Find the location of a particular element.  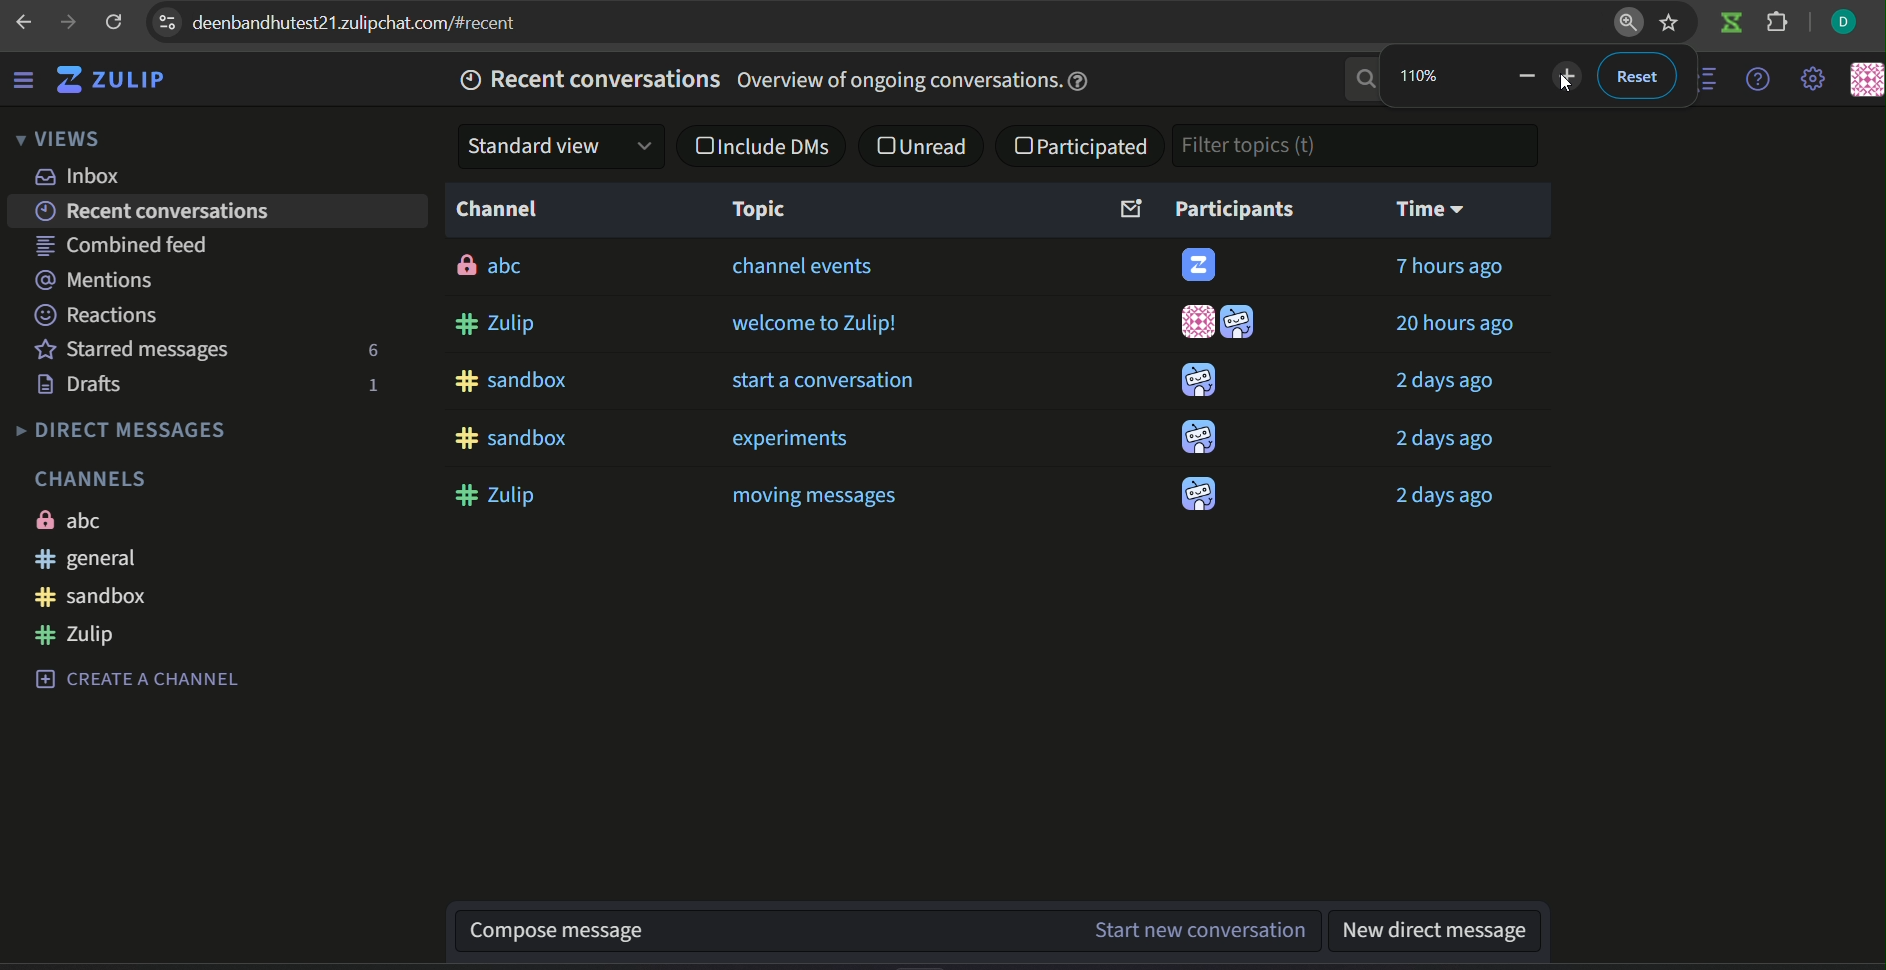

reactions is located at coordinates (97, 317).